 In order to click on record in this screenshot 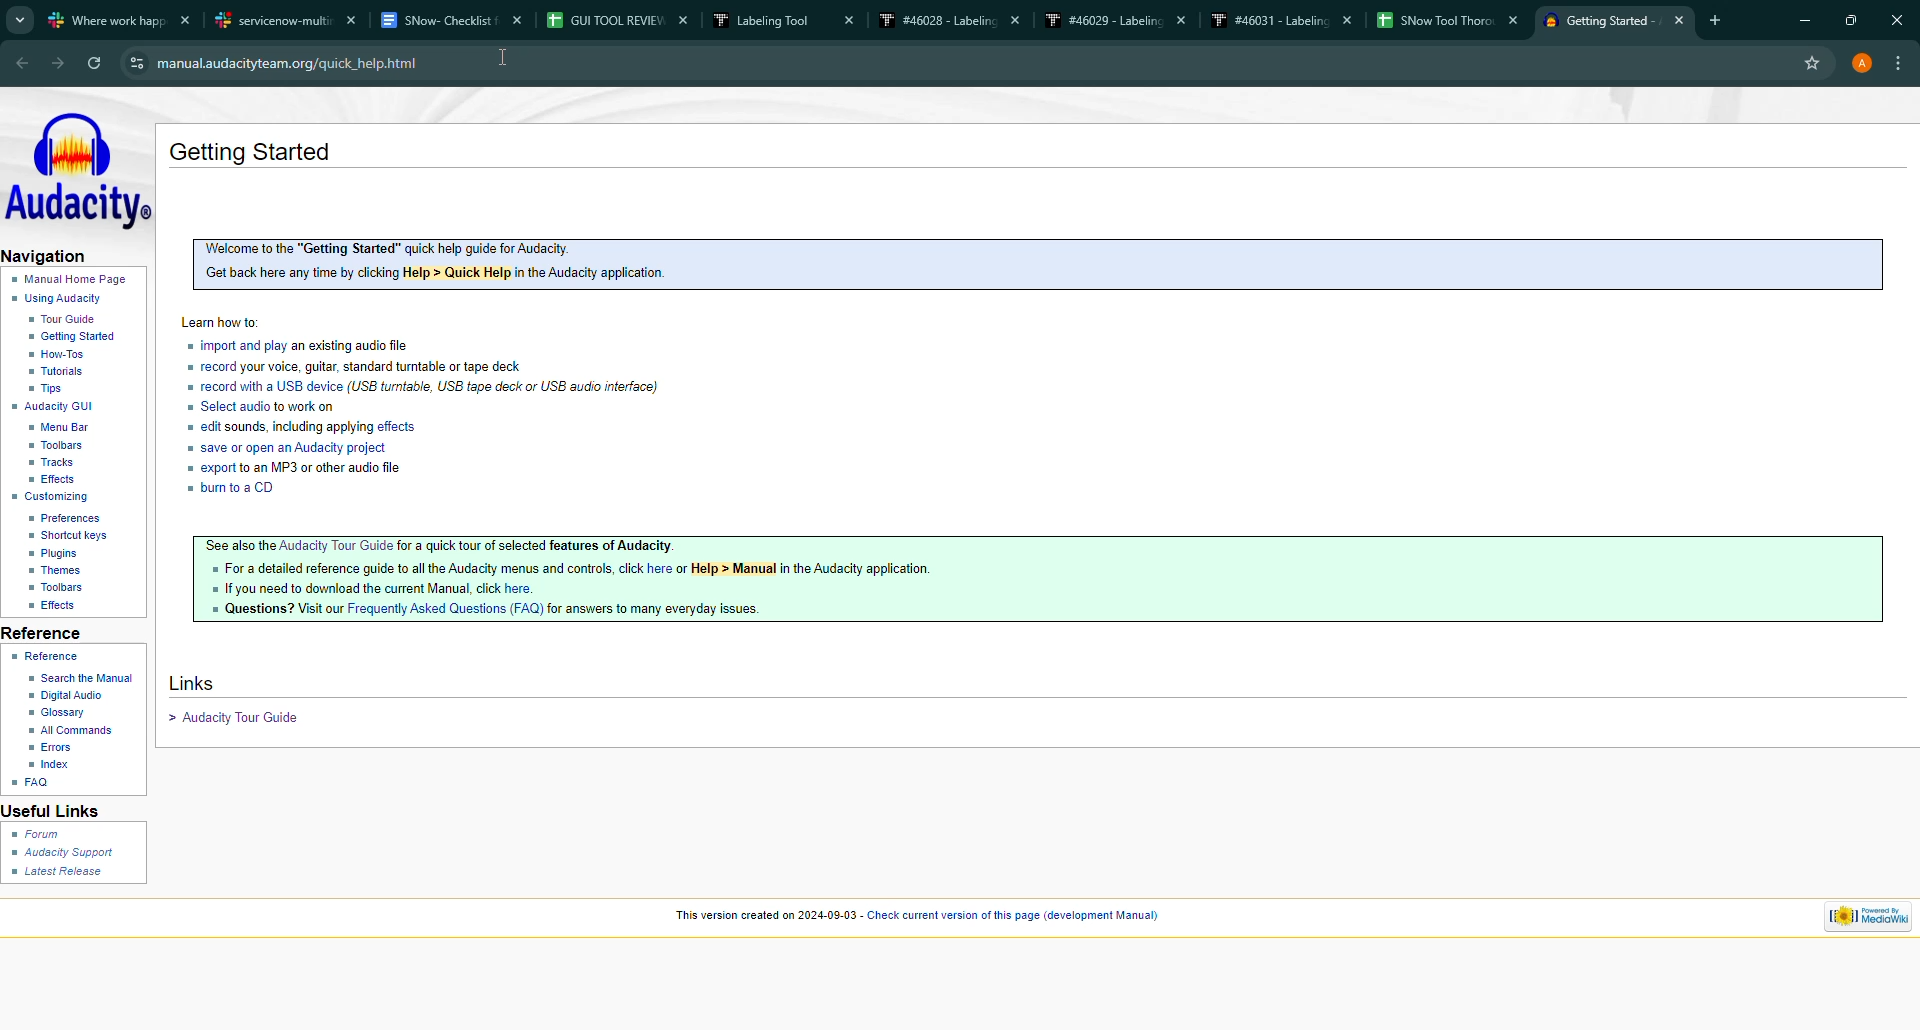, I will do `click(210, 369)`.